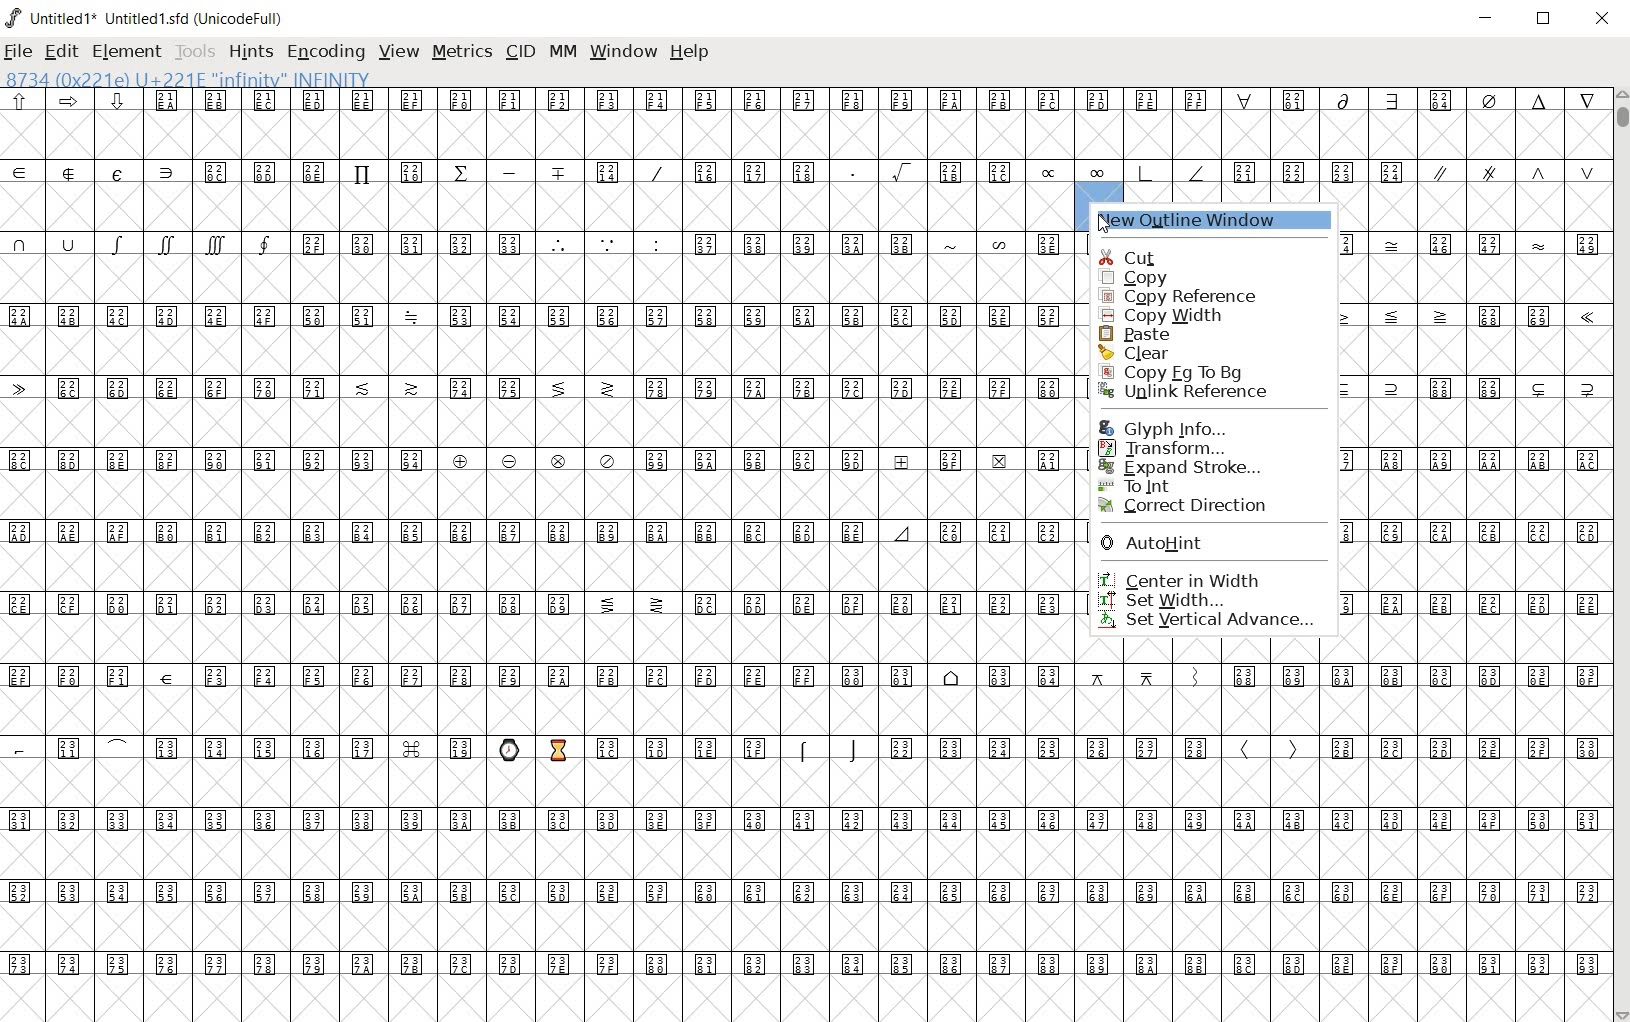  I want to click on symbols, so click(1269, 749).